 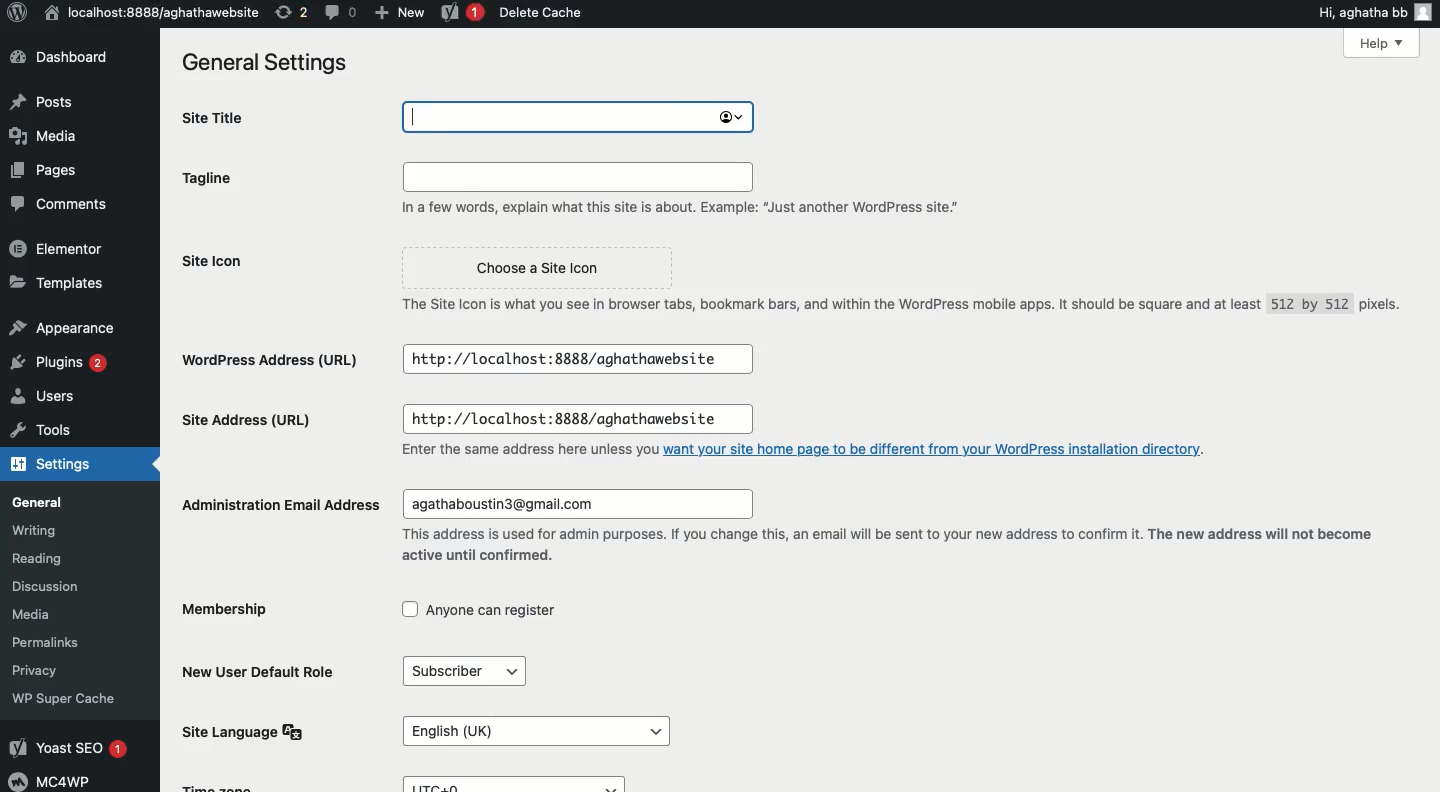 What do you see at coordinates (578, 360) in the screenshot?
I see `http://localhost:8888/aghathawebsite` at bounding box center [578, 360].